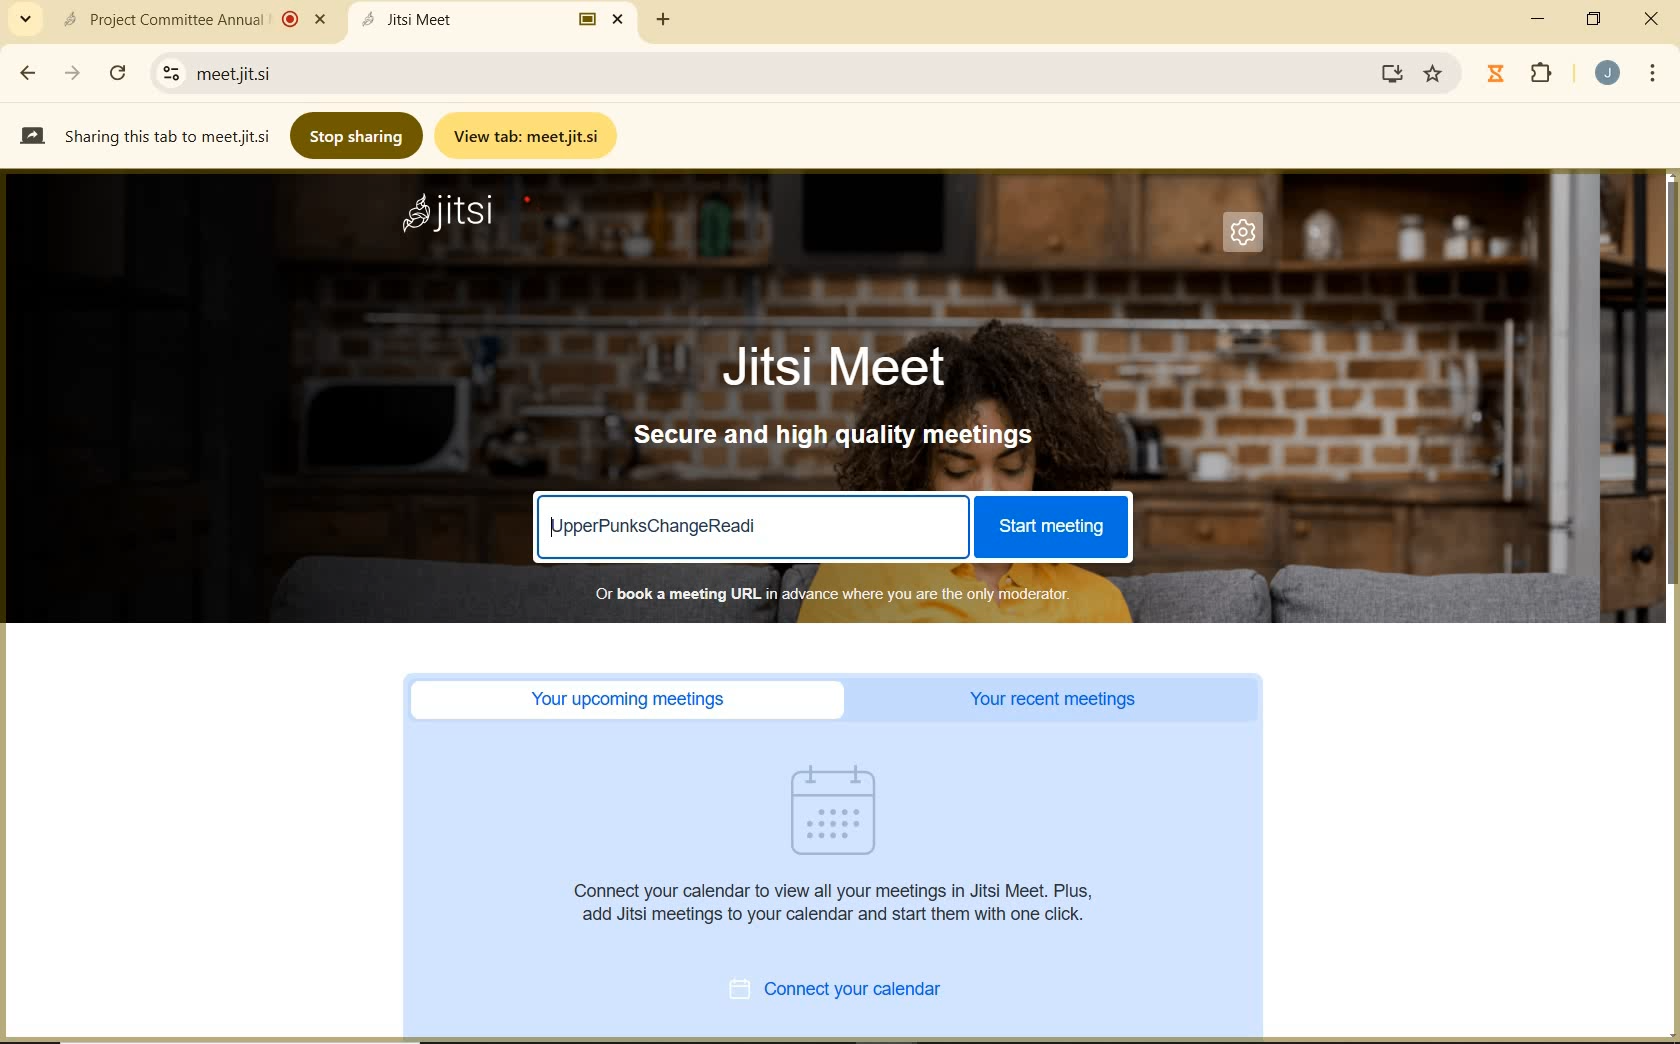 The image size is (1680, 1044). I want to click on CONNECT YOUR CALENDER, so click(858, 992).